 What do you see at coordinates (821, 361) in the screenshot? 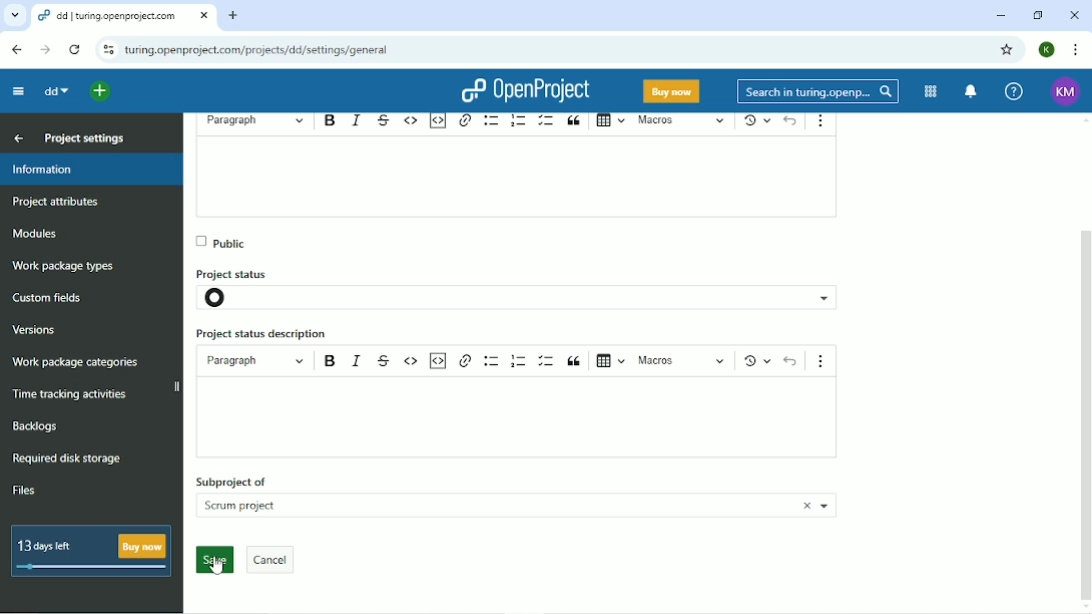
I see `show more items` at bounding box center [821, 361].